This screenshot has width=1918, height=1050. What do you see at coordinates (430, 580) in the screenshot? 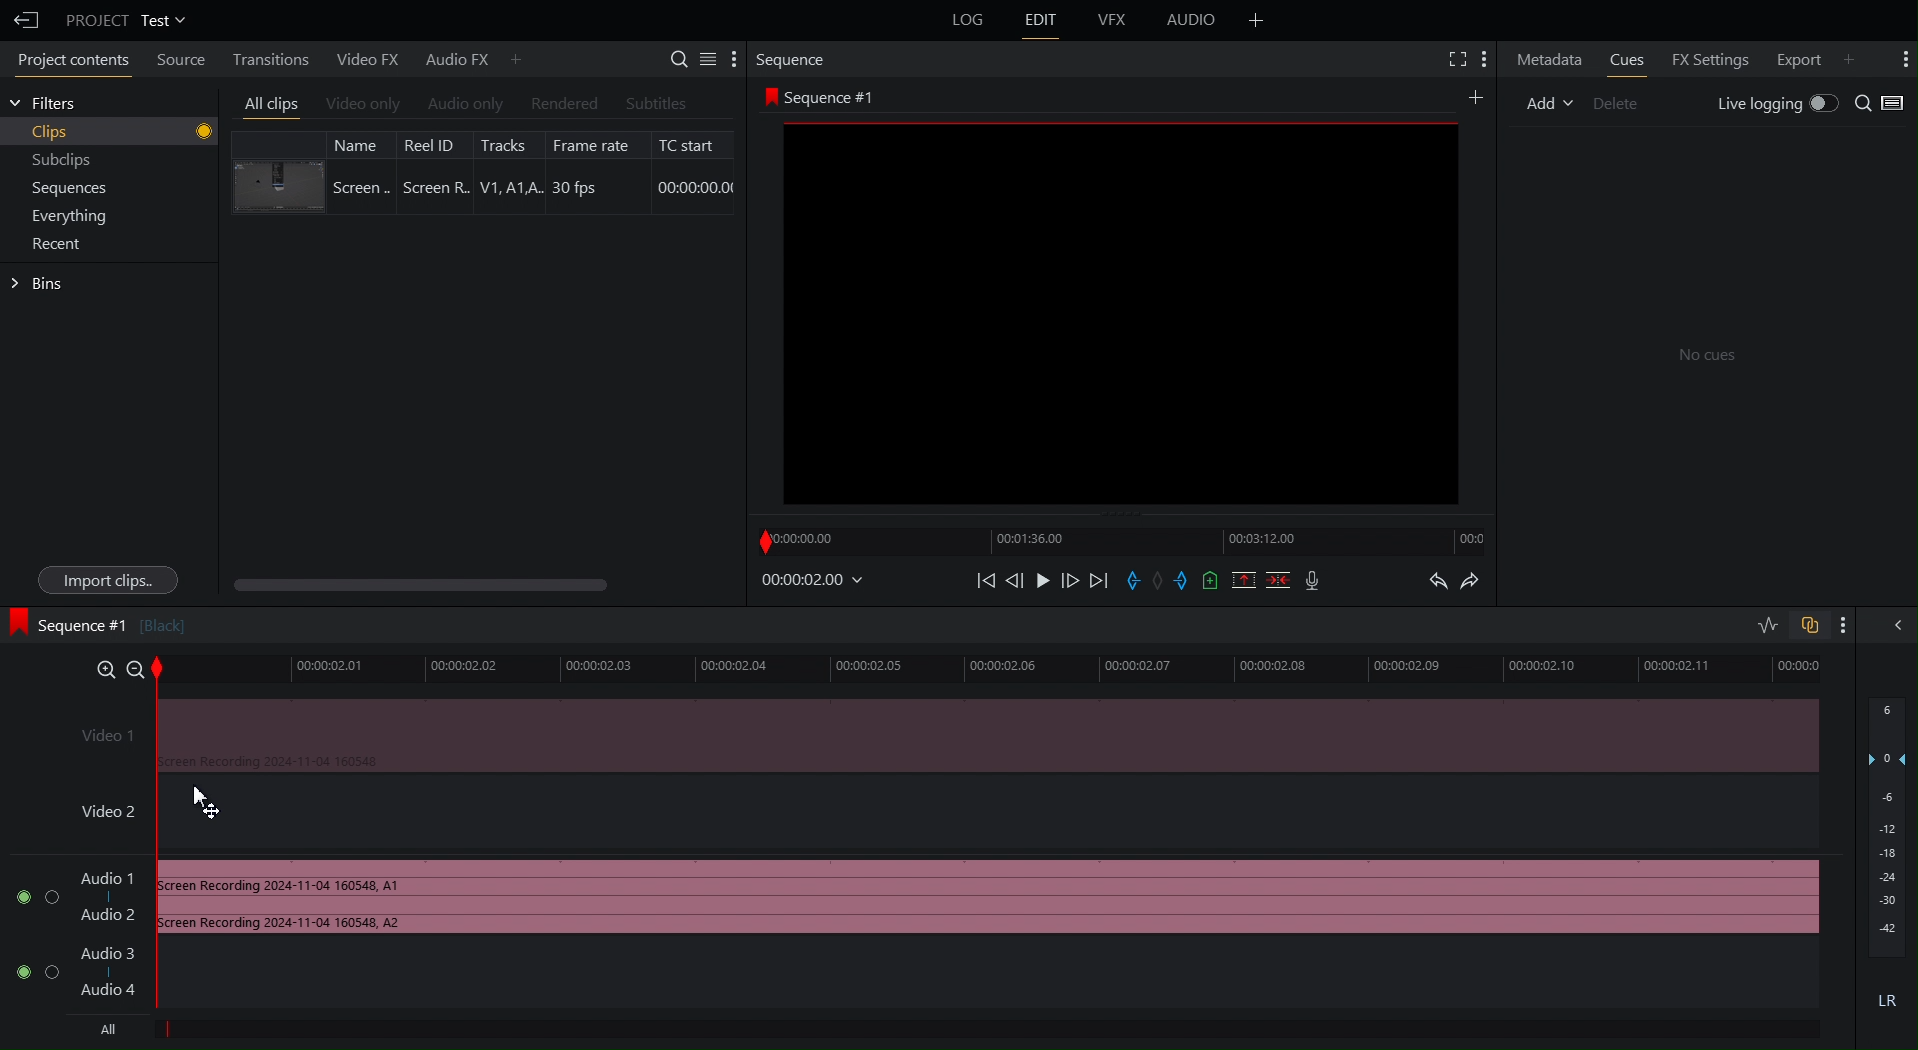
I see `Scroll bar` at bounding box center [430, 580].